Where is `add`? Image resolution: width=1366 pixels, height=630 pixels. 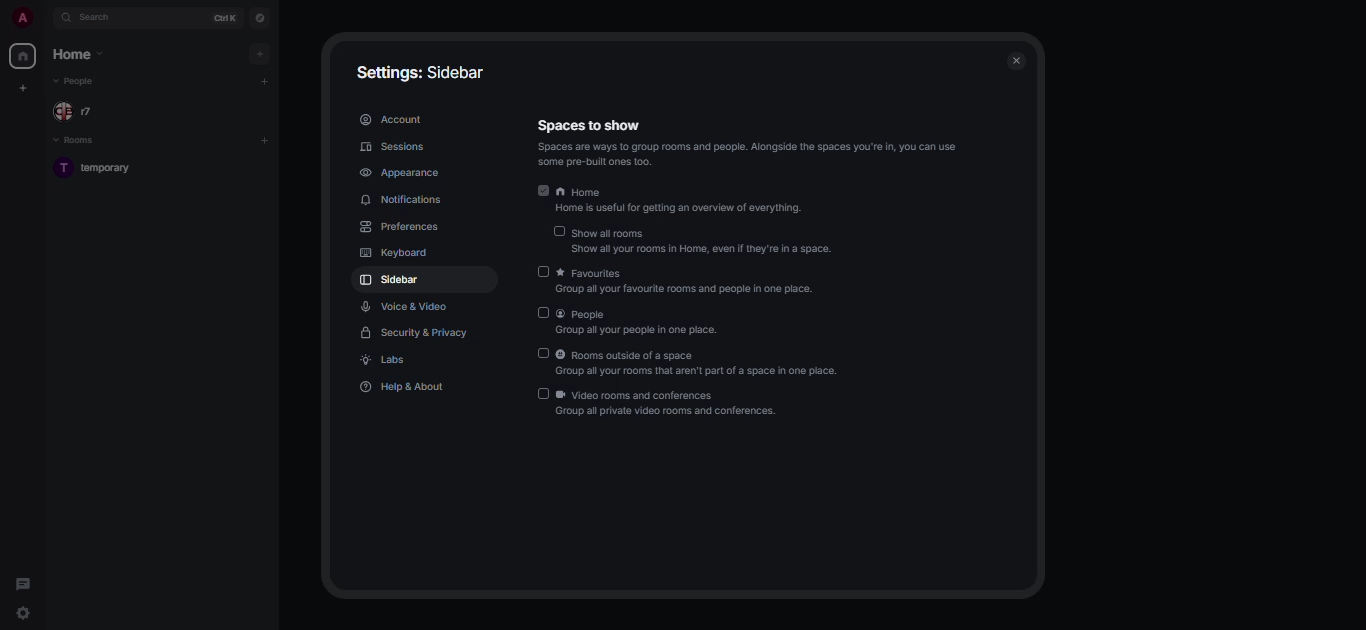
add is located at coordinates (260, 54).